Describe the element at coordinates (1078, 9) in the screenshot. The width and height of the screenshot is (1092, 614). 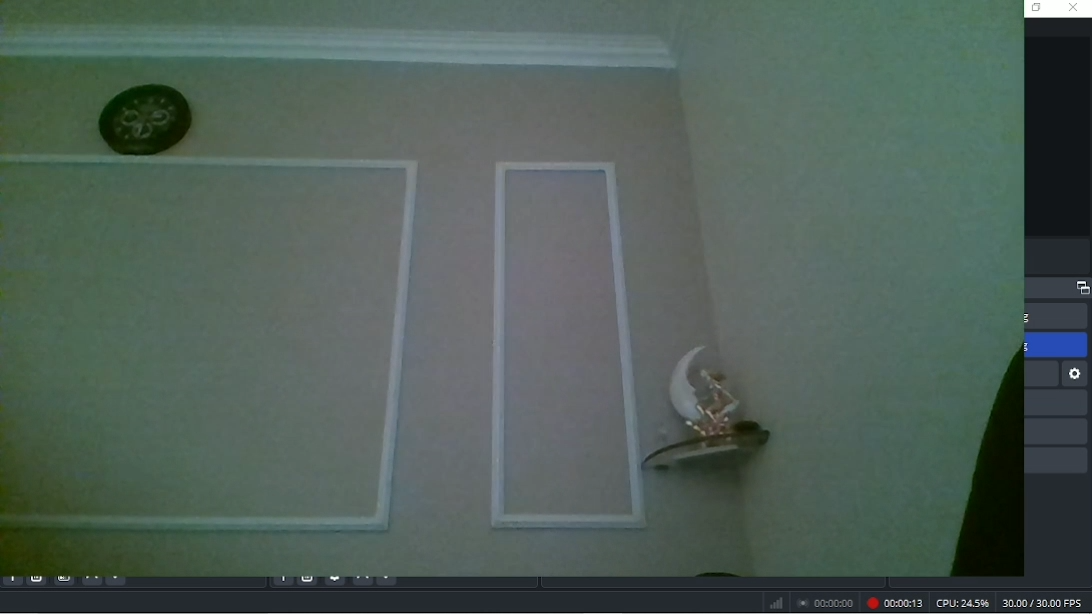
I see `close` at that location.